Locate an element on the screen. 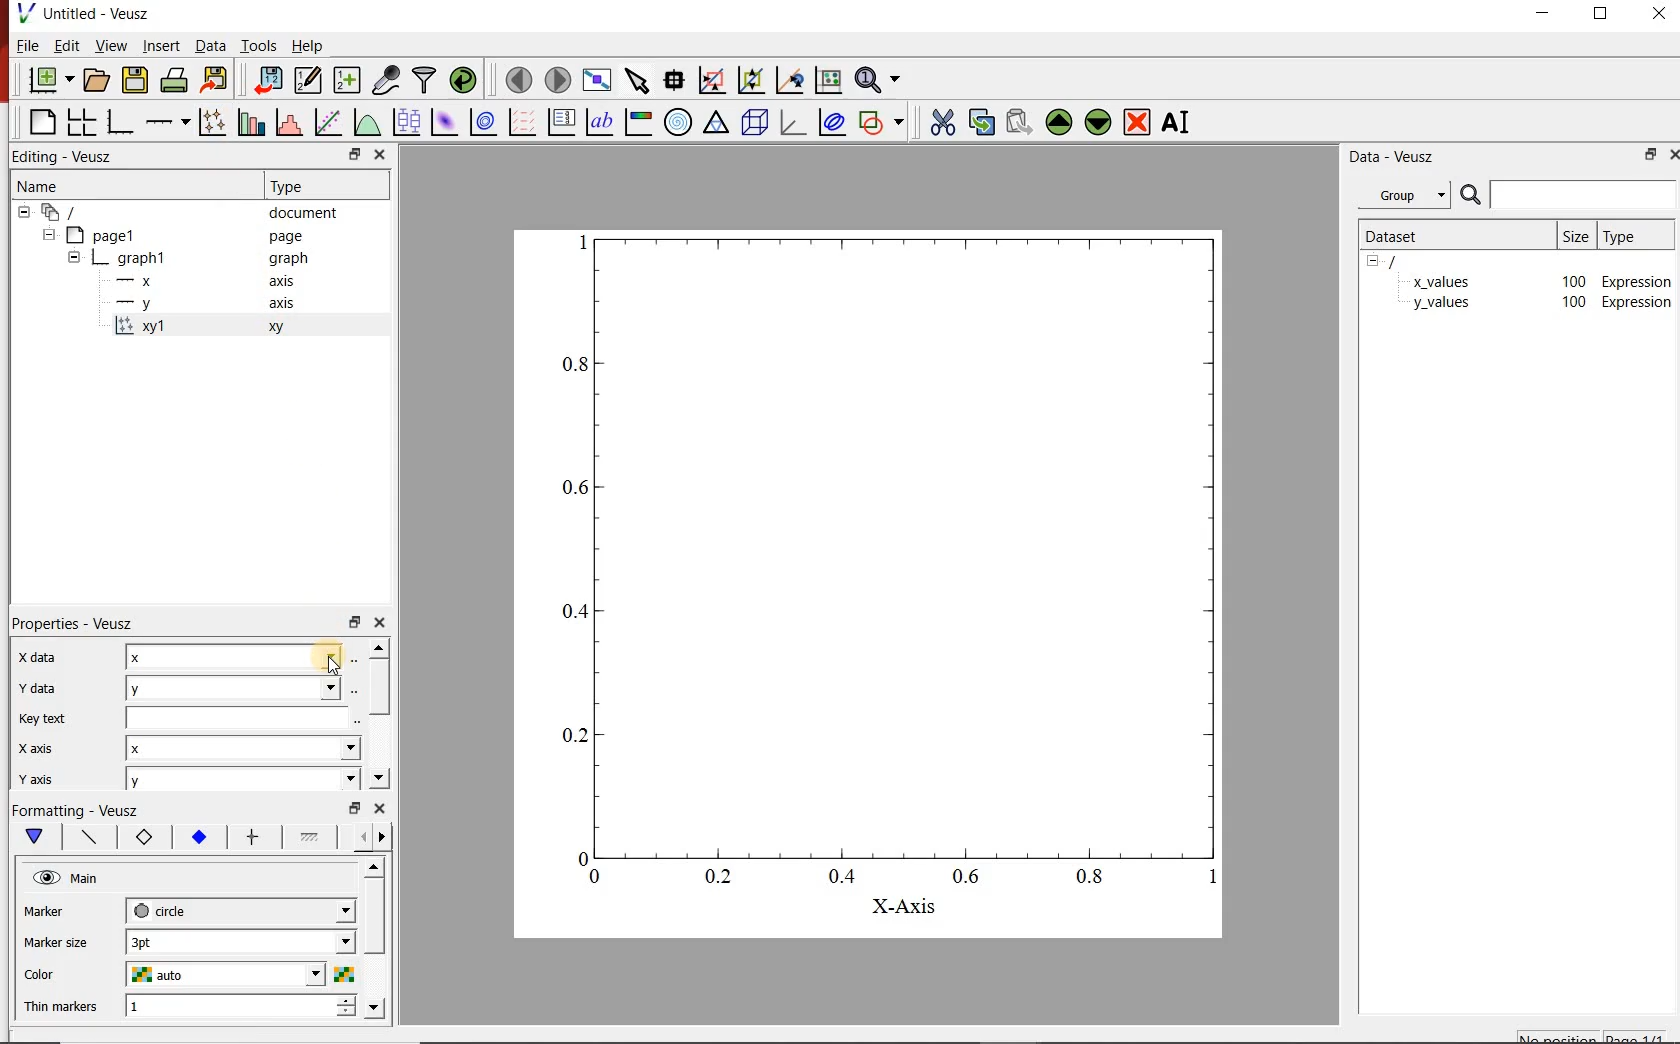  plot box plots is located at coordinates (404, 121).